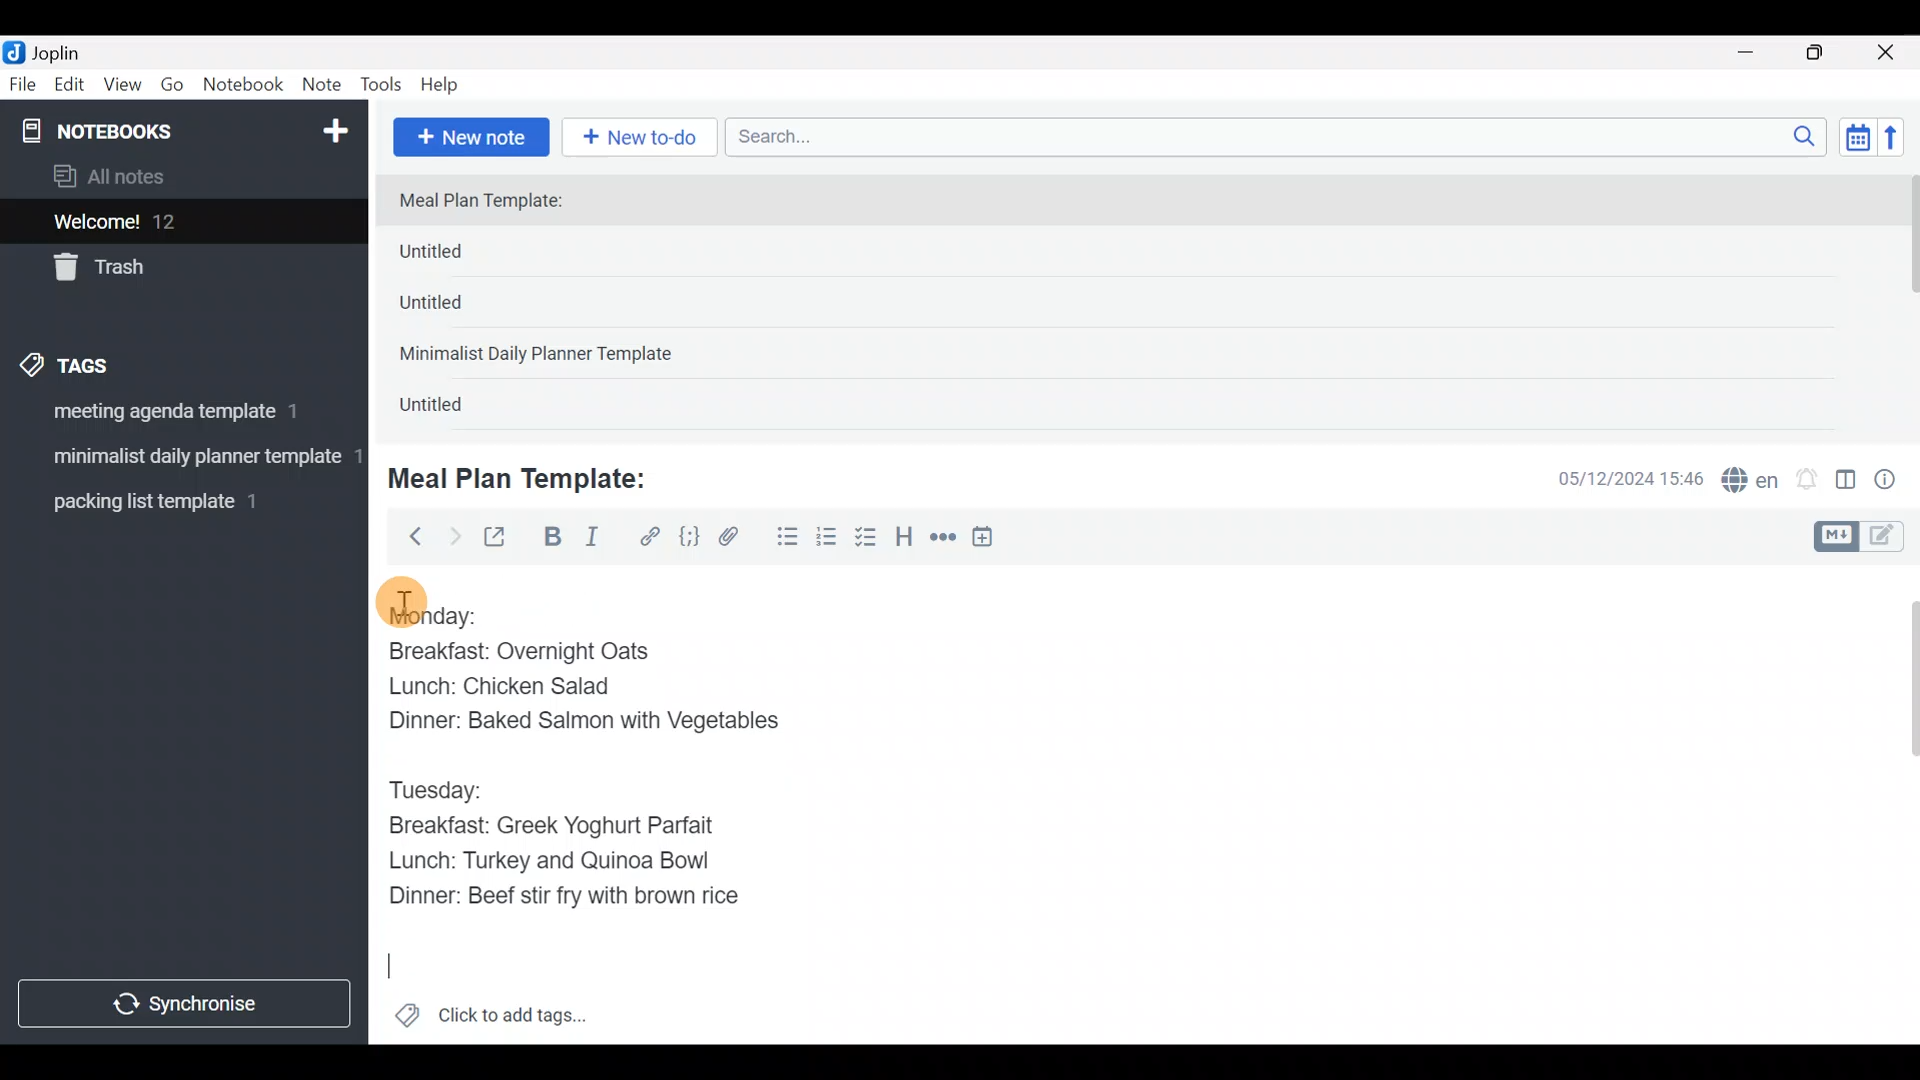 This screenshot has height=1080, width=1920. Describe the element at coordinates (1894, 481) in the screenshot. I see `Note properties` at that location.